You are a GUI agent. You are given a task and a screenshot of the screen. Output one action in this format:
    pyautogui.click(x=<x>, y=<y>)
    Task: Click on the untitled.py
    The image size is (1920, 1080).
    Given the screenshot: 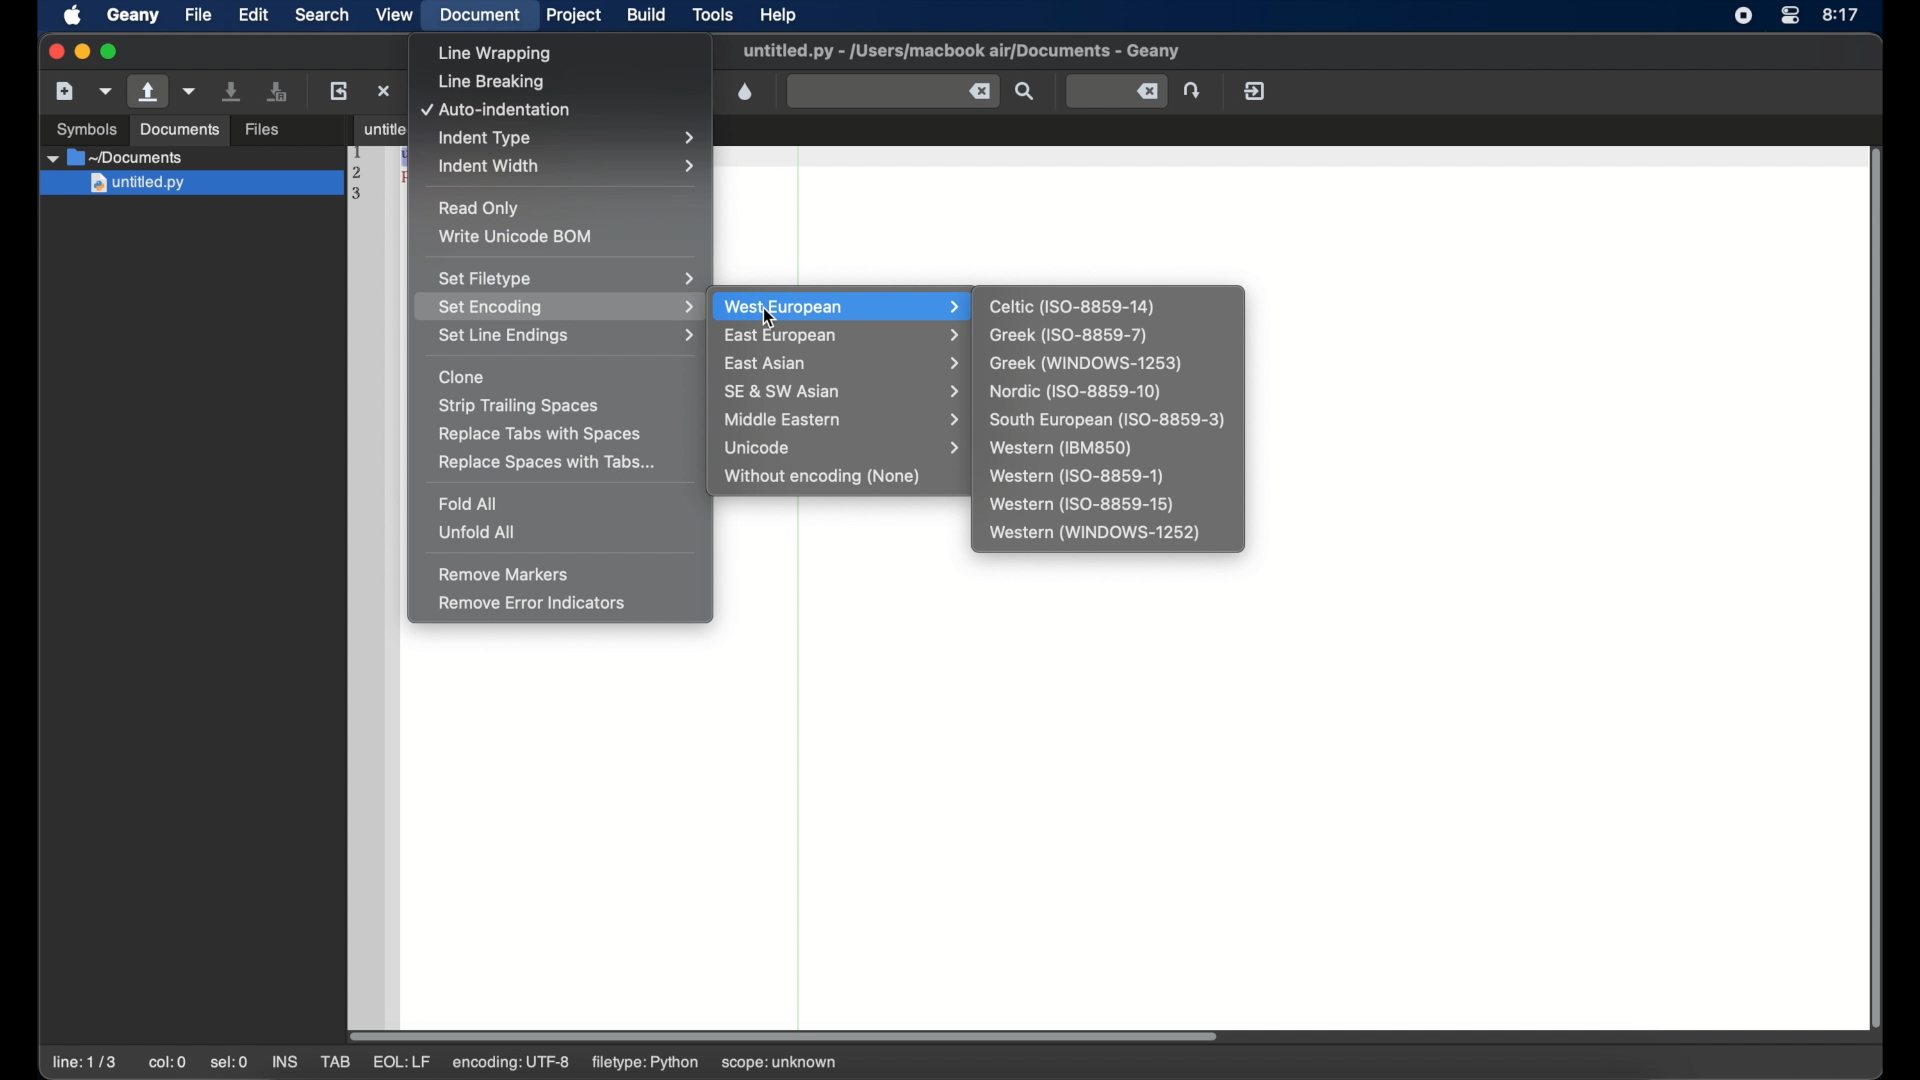 What is the action you would take?
    pyautogui.click(x=195, y=157)
    